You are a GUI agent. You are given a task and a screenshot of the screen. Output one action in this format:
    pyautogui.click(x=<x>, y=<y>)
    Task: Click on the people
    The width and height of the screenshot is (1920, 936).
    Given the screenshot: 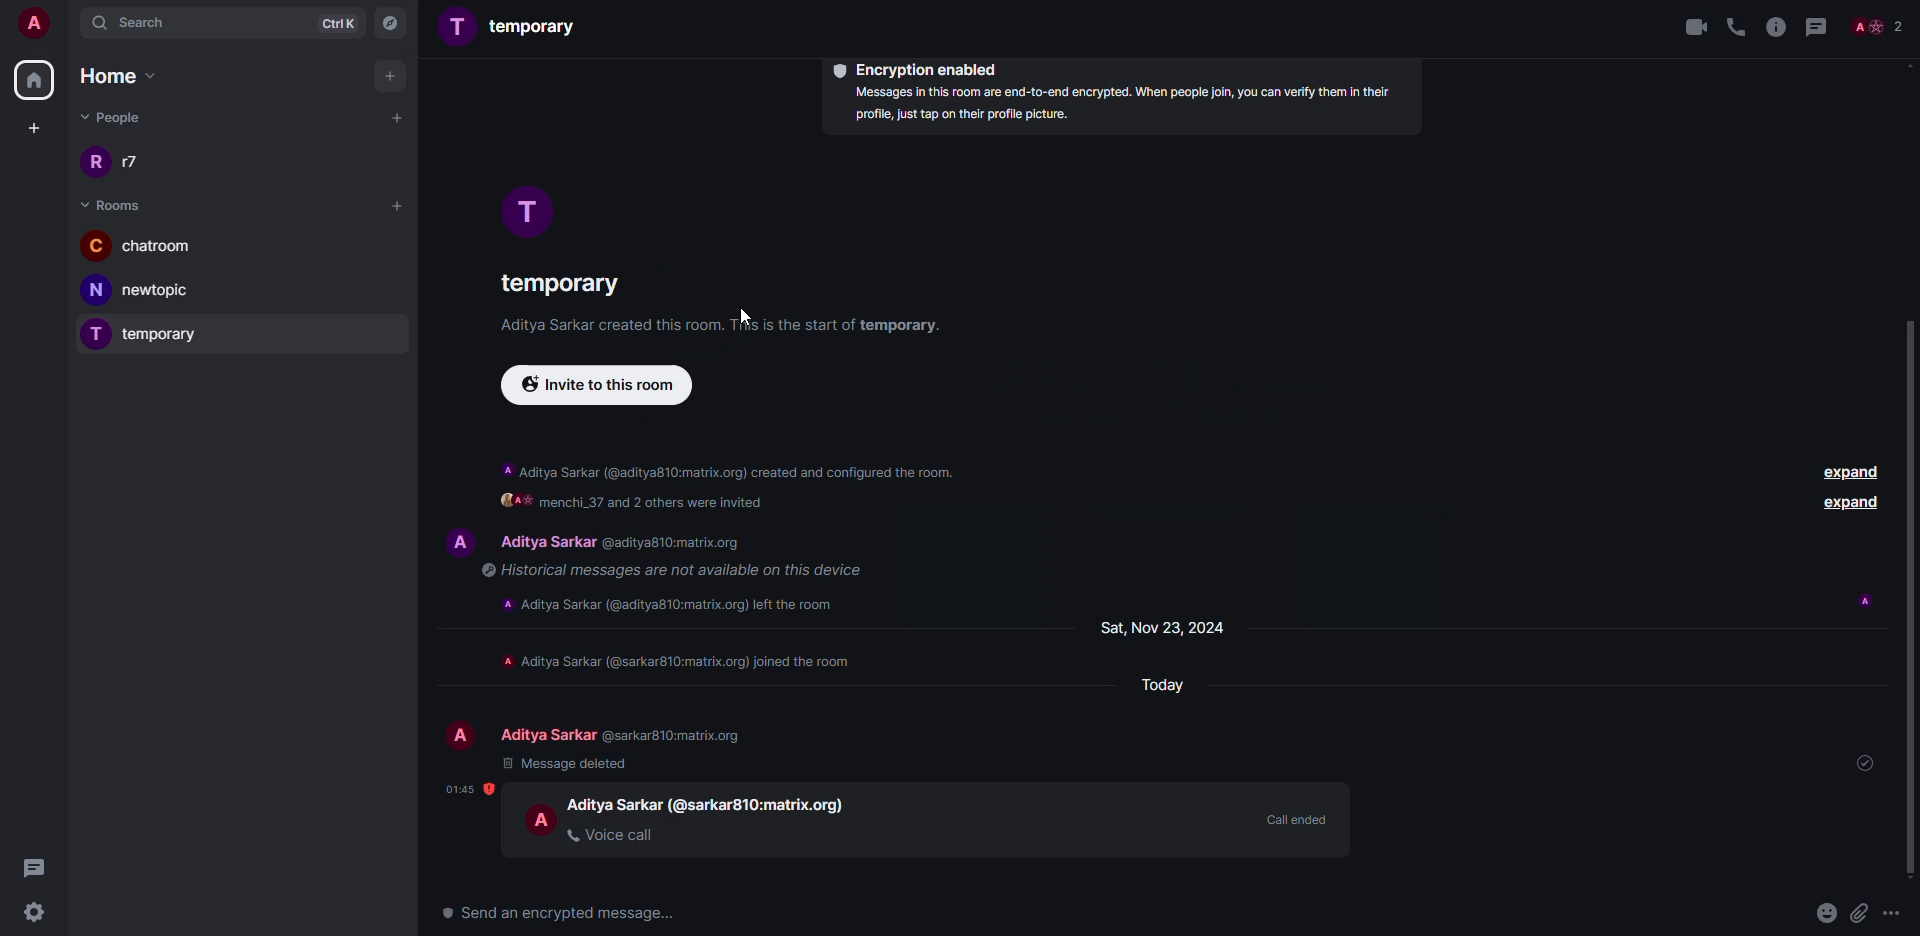 What is the action you would take?
    pyautogui.click(x=546, y=541)
    